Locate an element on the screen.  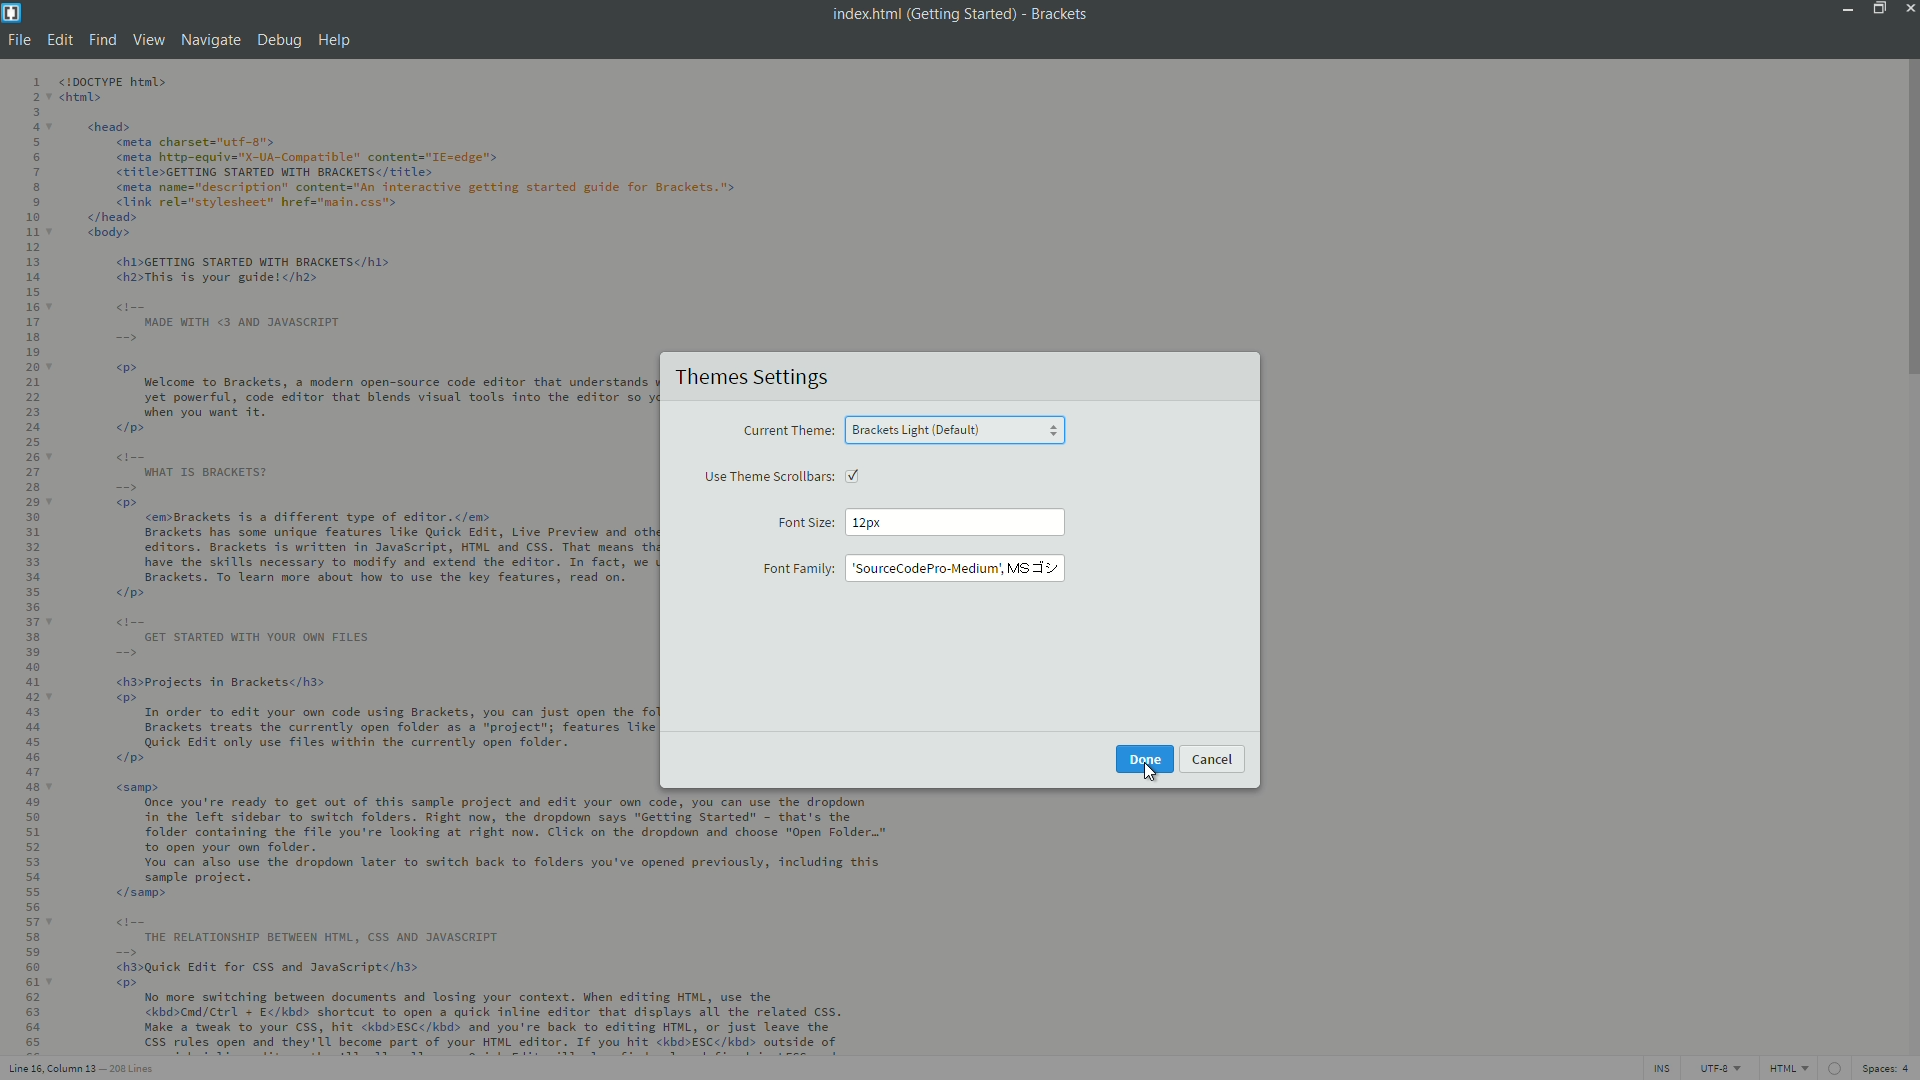
font family is located at coordinates (797, 570).